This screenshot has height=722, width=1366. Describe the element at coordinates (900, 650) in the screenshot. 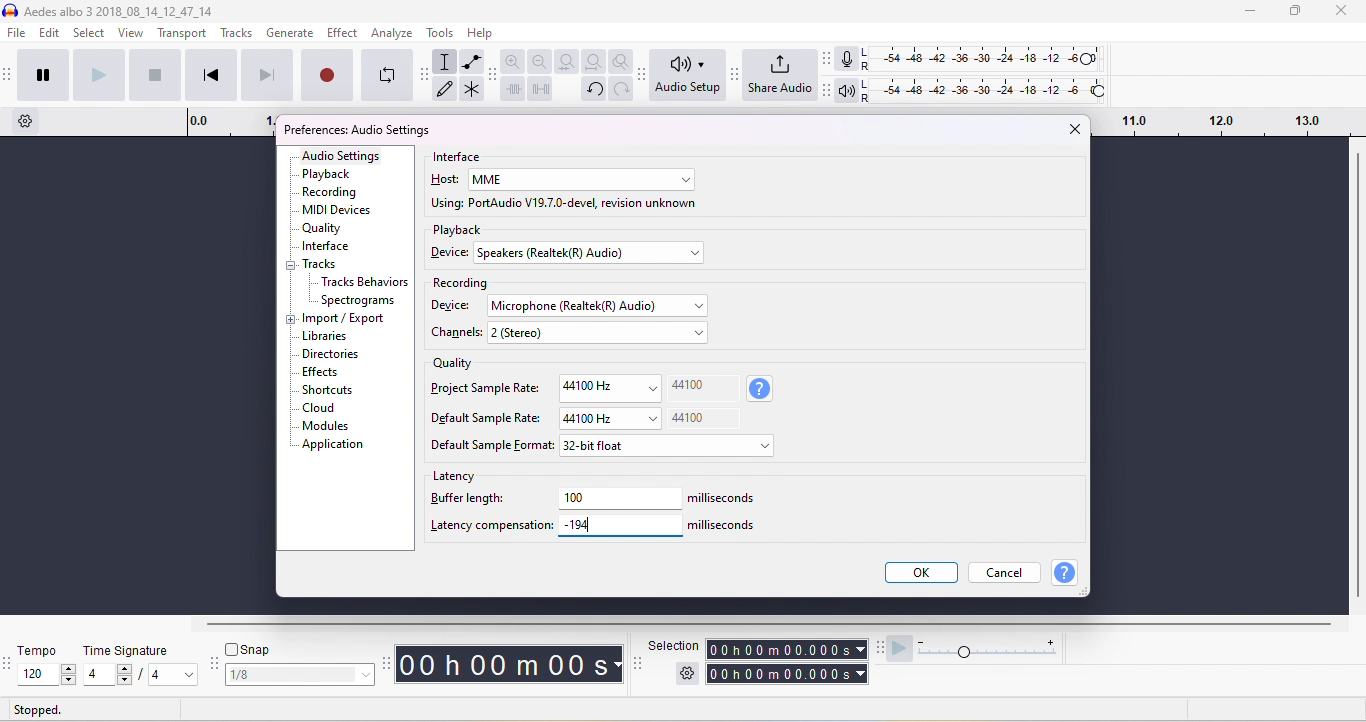

I see `play at speed/ play at speed once` at that location.